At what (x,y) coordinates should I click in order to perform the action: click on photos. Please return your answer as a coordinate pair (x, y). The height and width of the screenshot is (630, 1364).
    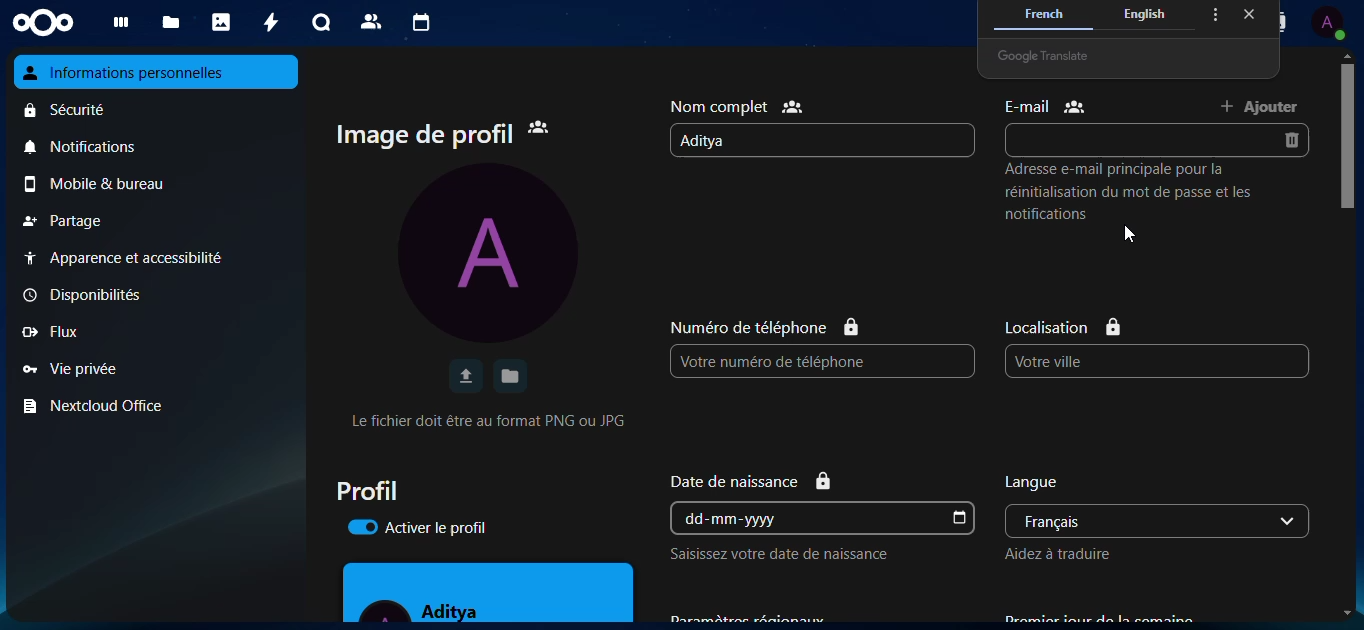
    Looking at the image, I should click on (222, 22).